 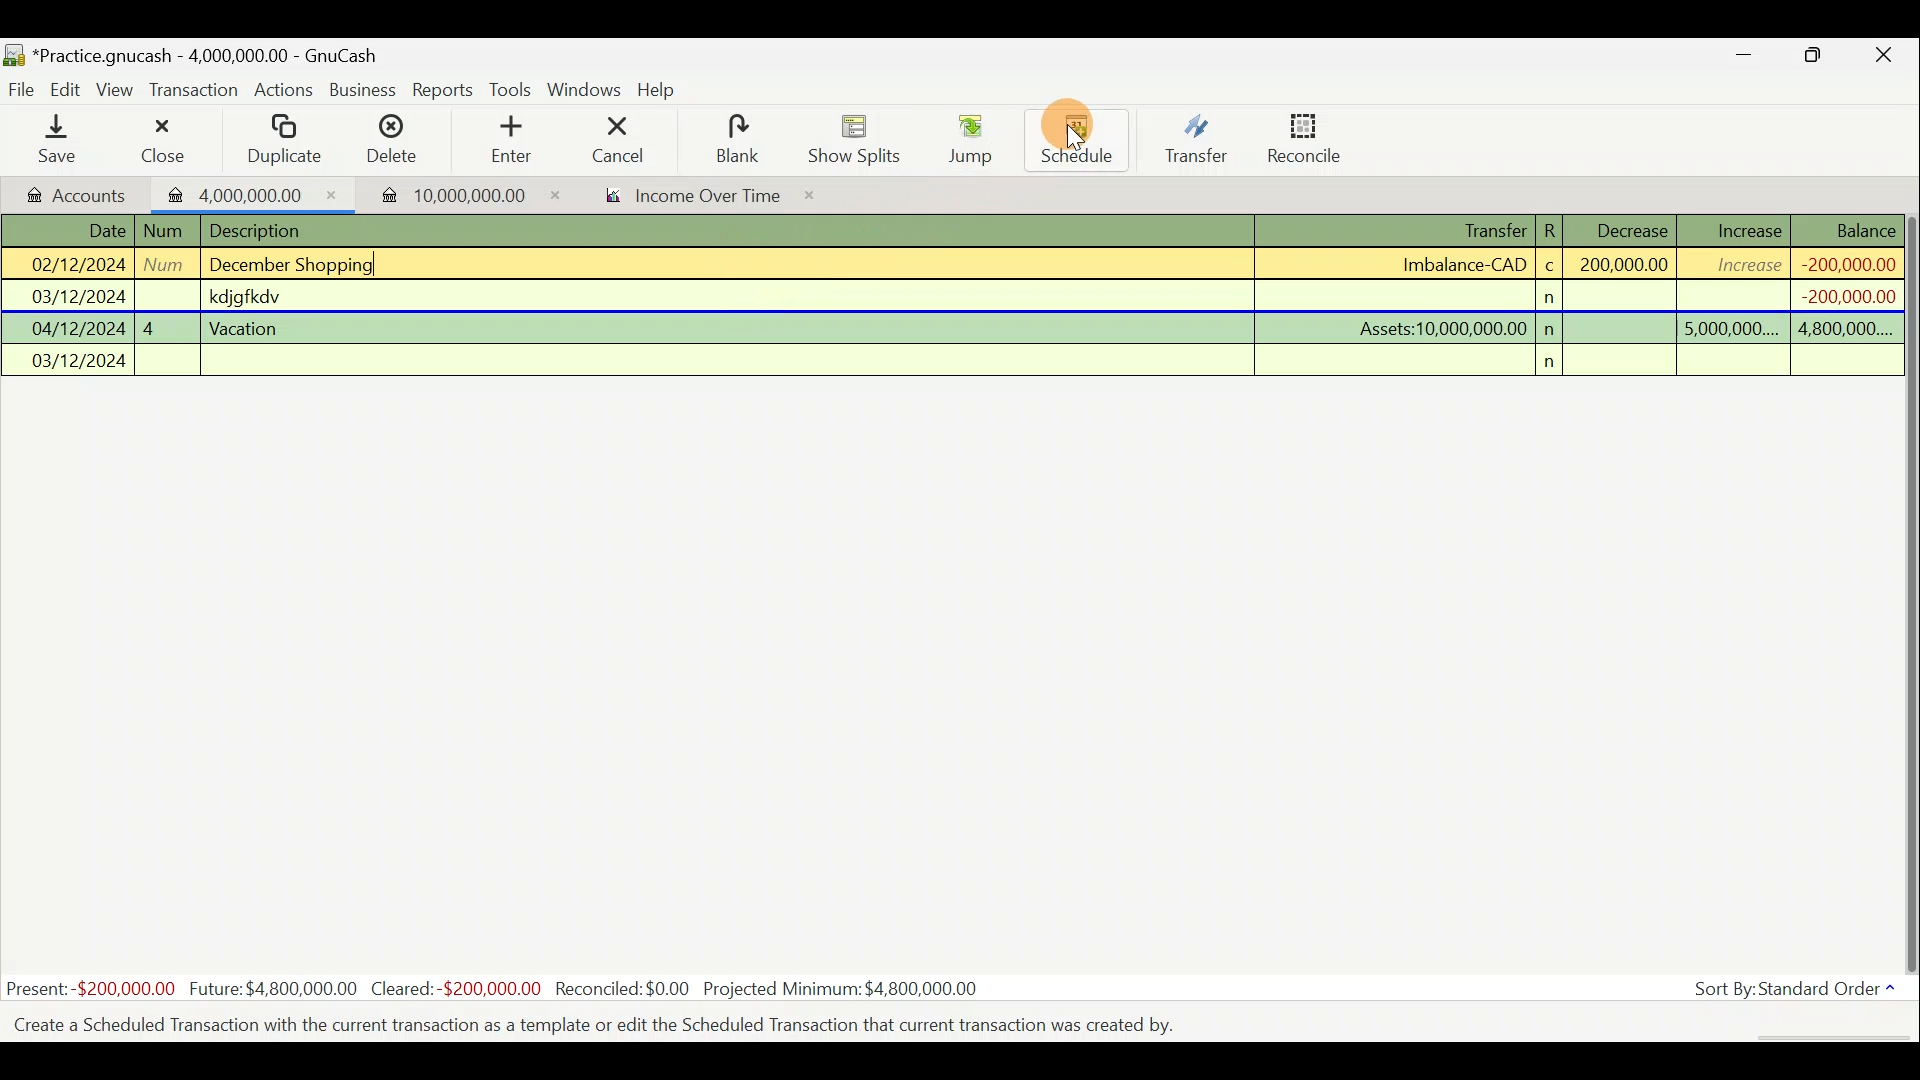 What do you see at coordinates (280, 141) in the screenshot?
I see `Duplicate` at bounding box center [280, 141].